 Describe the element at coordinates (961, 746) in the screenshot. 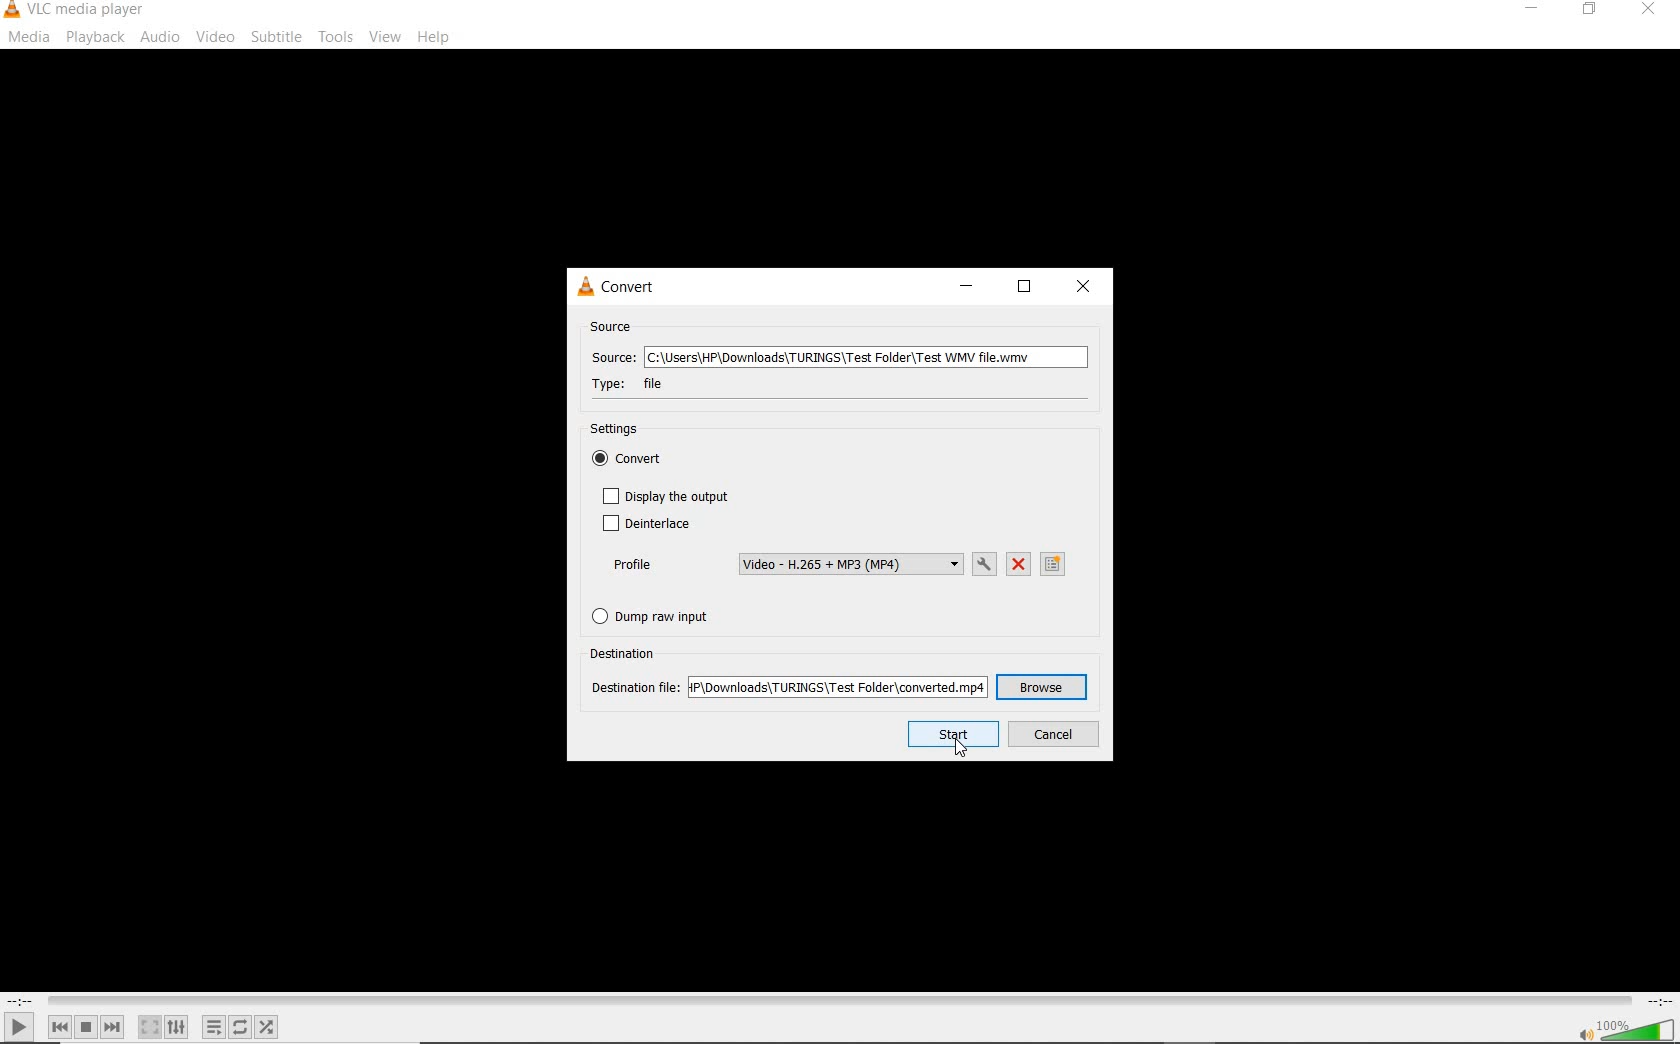

I see `cursor` at that location.